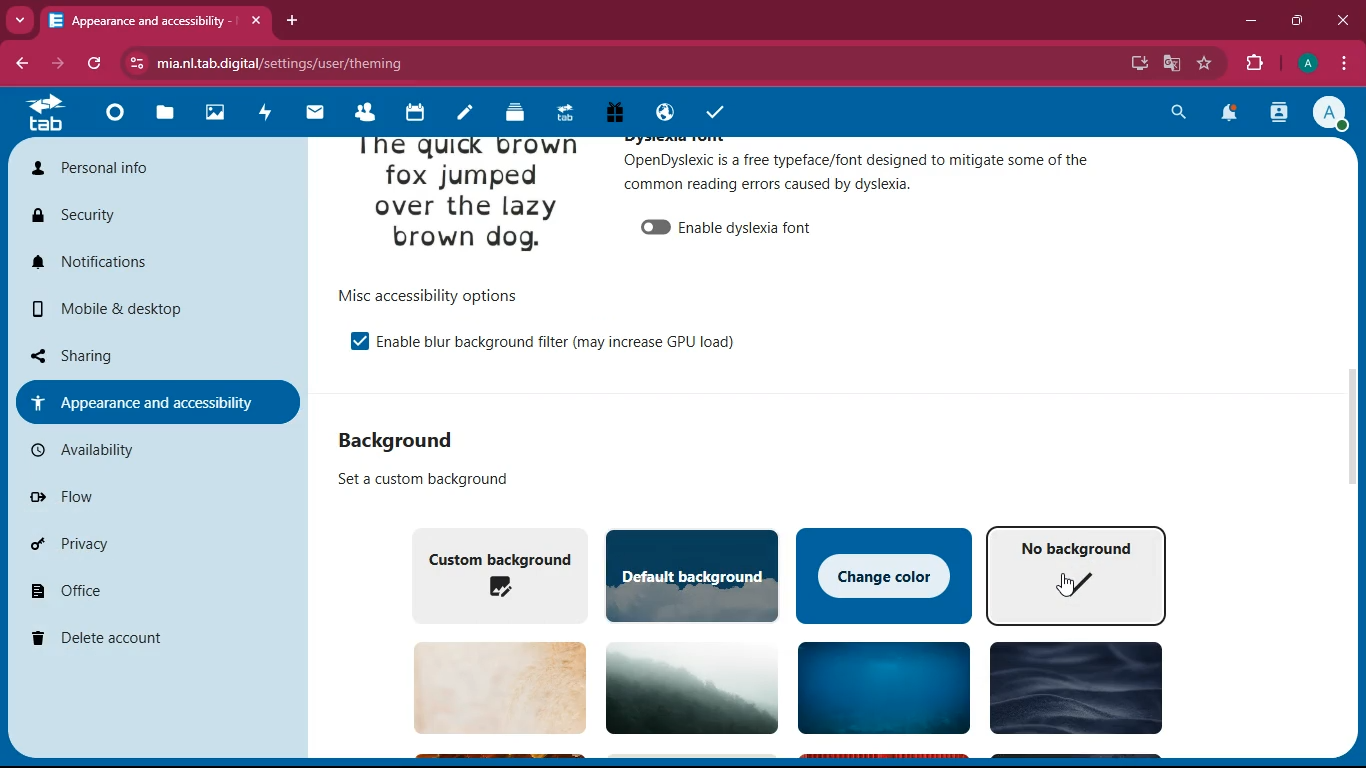 The height and width of the screenshot is (768, 1366). What do you see at coordinates (283, 64) in the screenshot?
I see `url` at bounding box center [283, 64].